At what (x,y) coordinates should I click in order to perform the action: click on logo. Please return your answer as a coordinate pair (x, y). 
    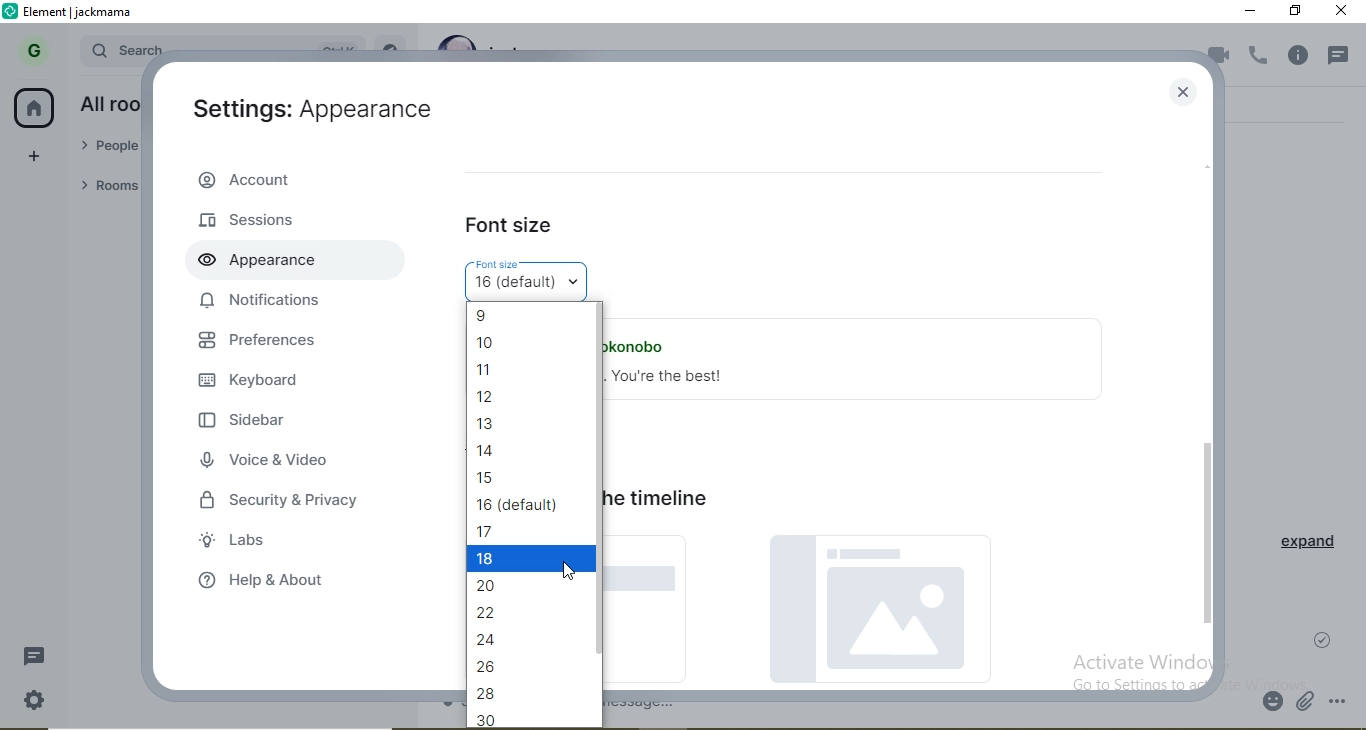
    Looking at the image, I should click on (12, 12).